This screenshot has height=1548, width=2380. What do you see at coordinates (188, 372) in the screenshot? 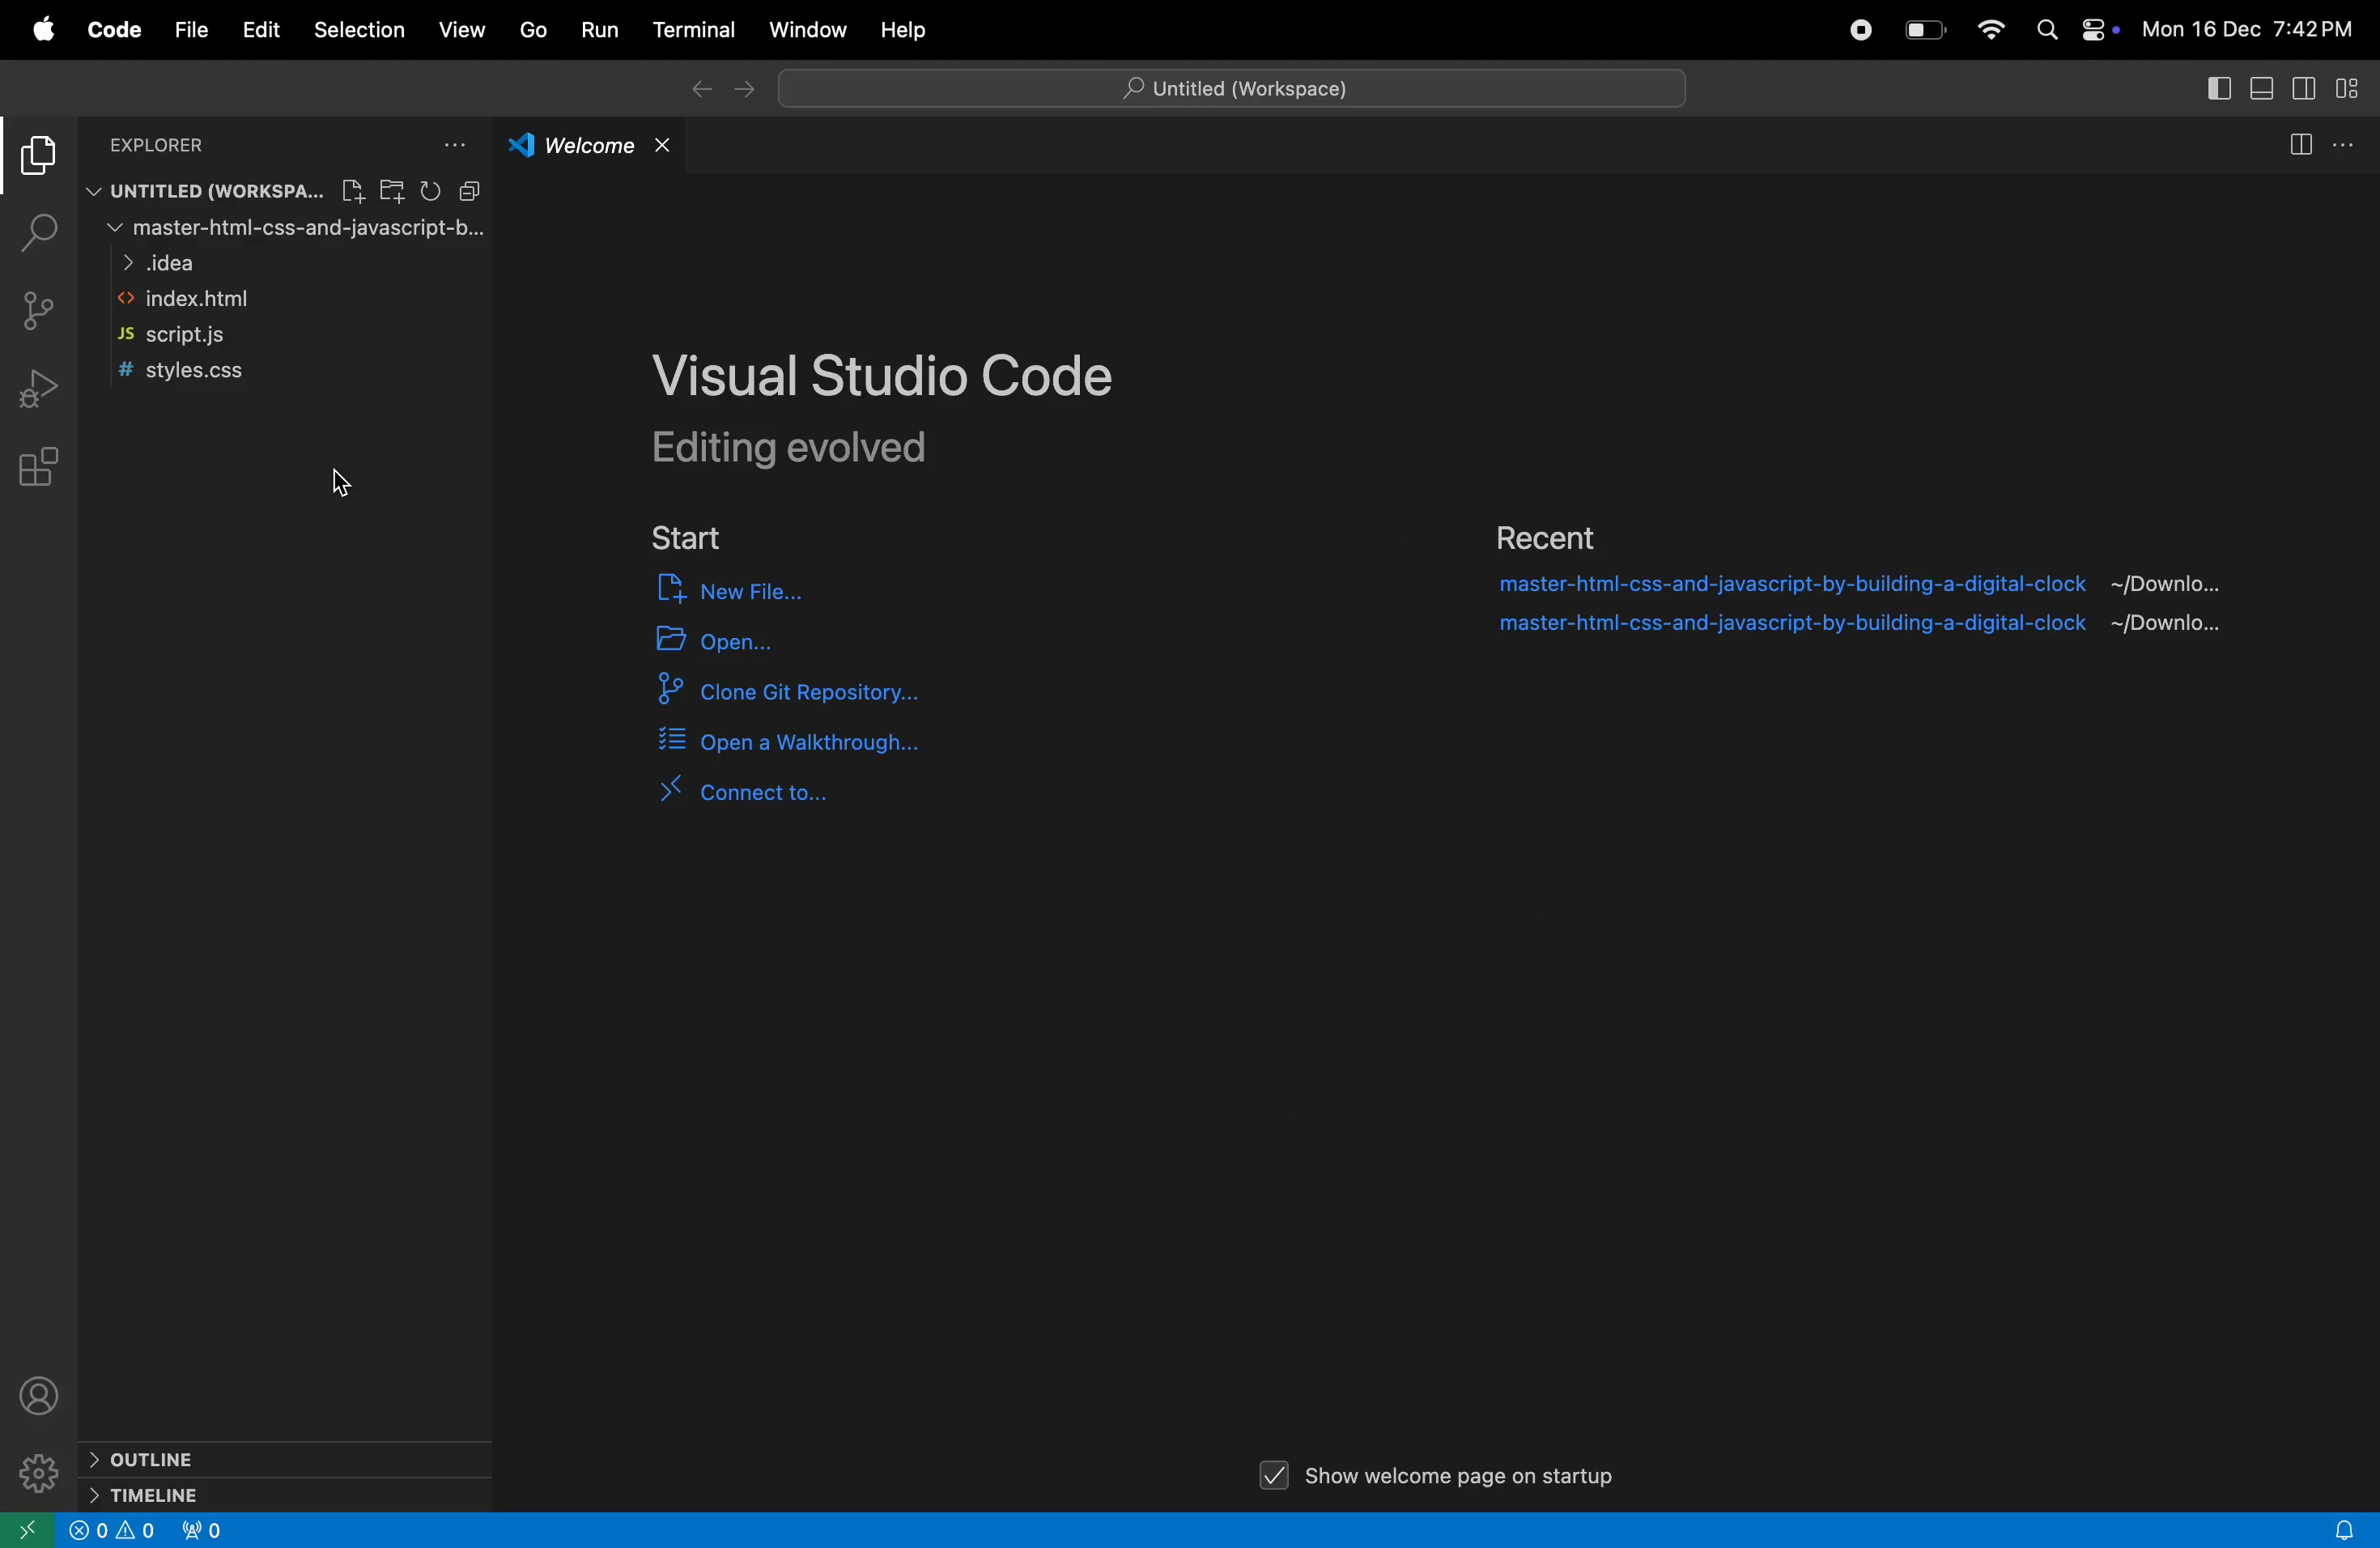
I see `# styles.css` at bounding box center [188, 372].